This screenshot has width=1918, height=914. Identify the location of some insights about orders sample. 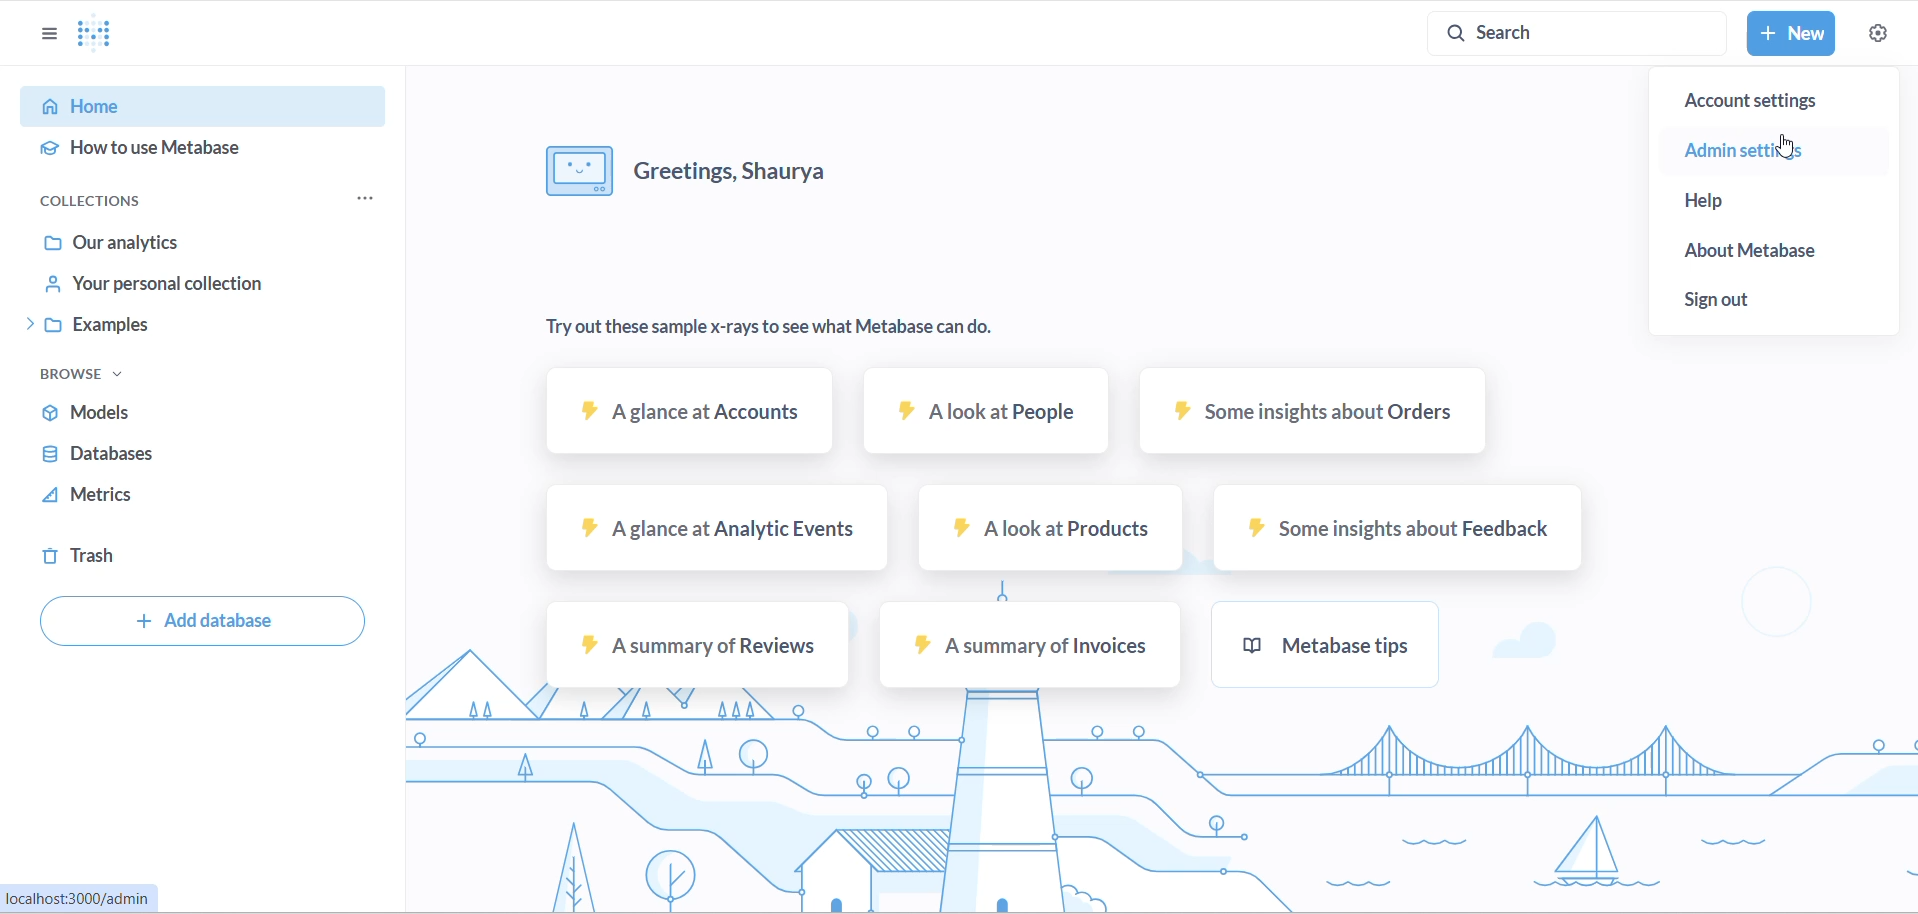
(1314, 415).